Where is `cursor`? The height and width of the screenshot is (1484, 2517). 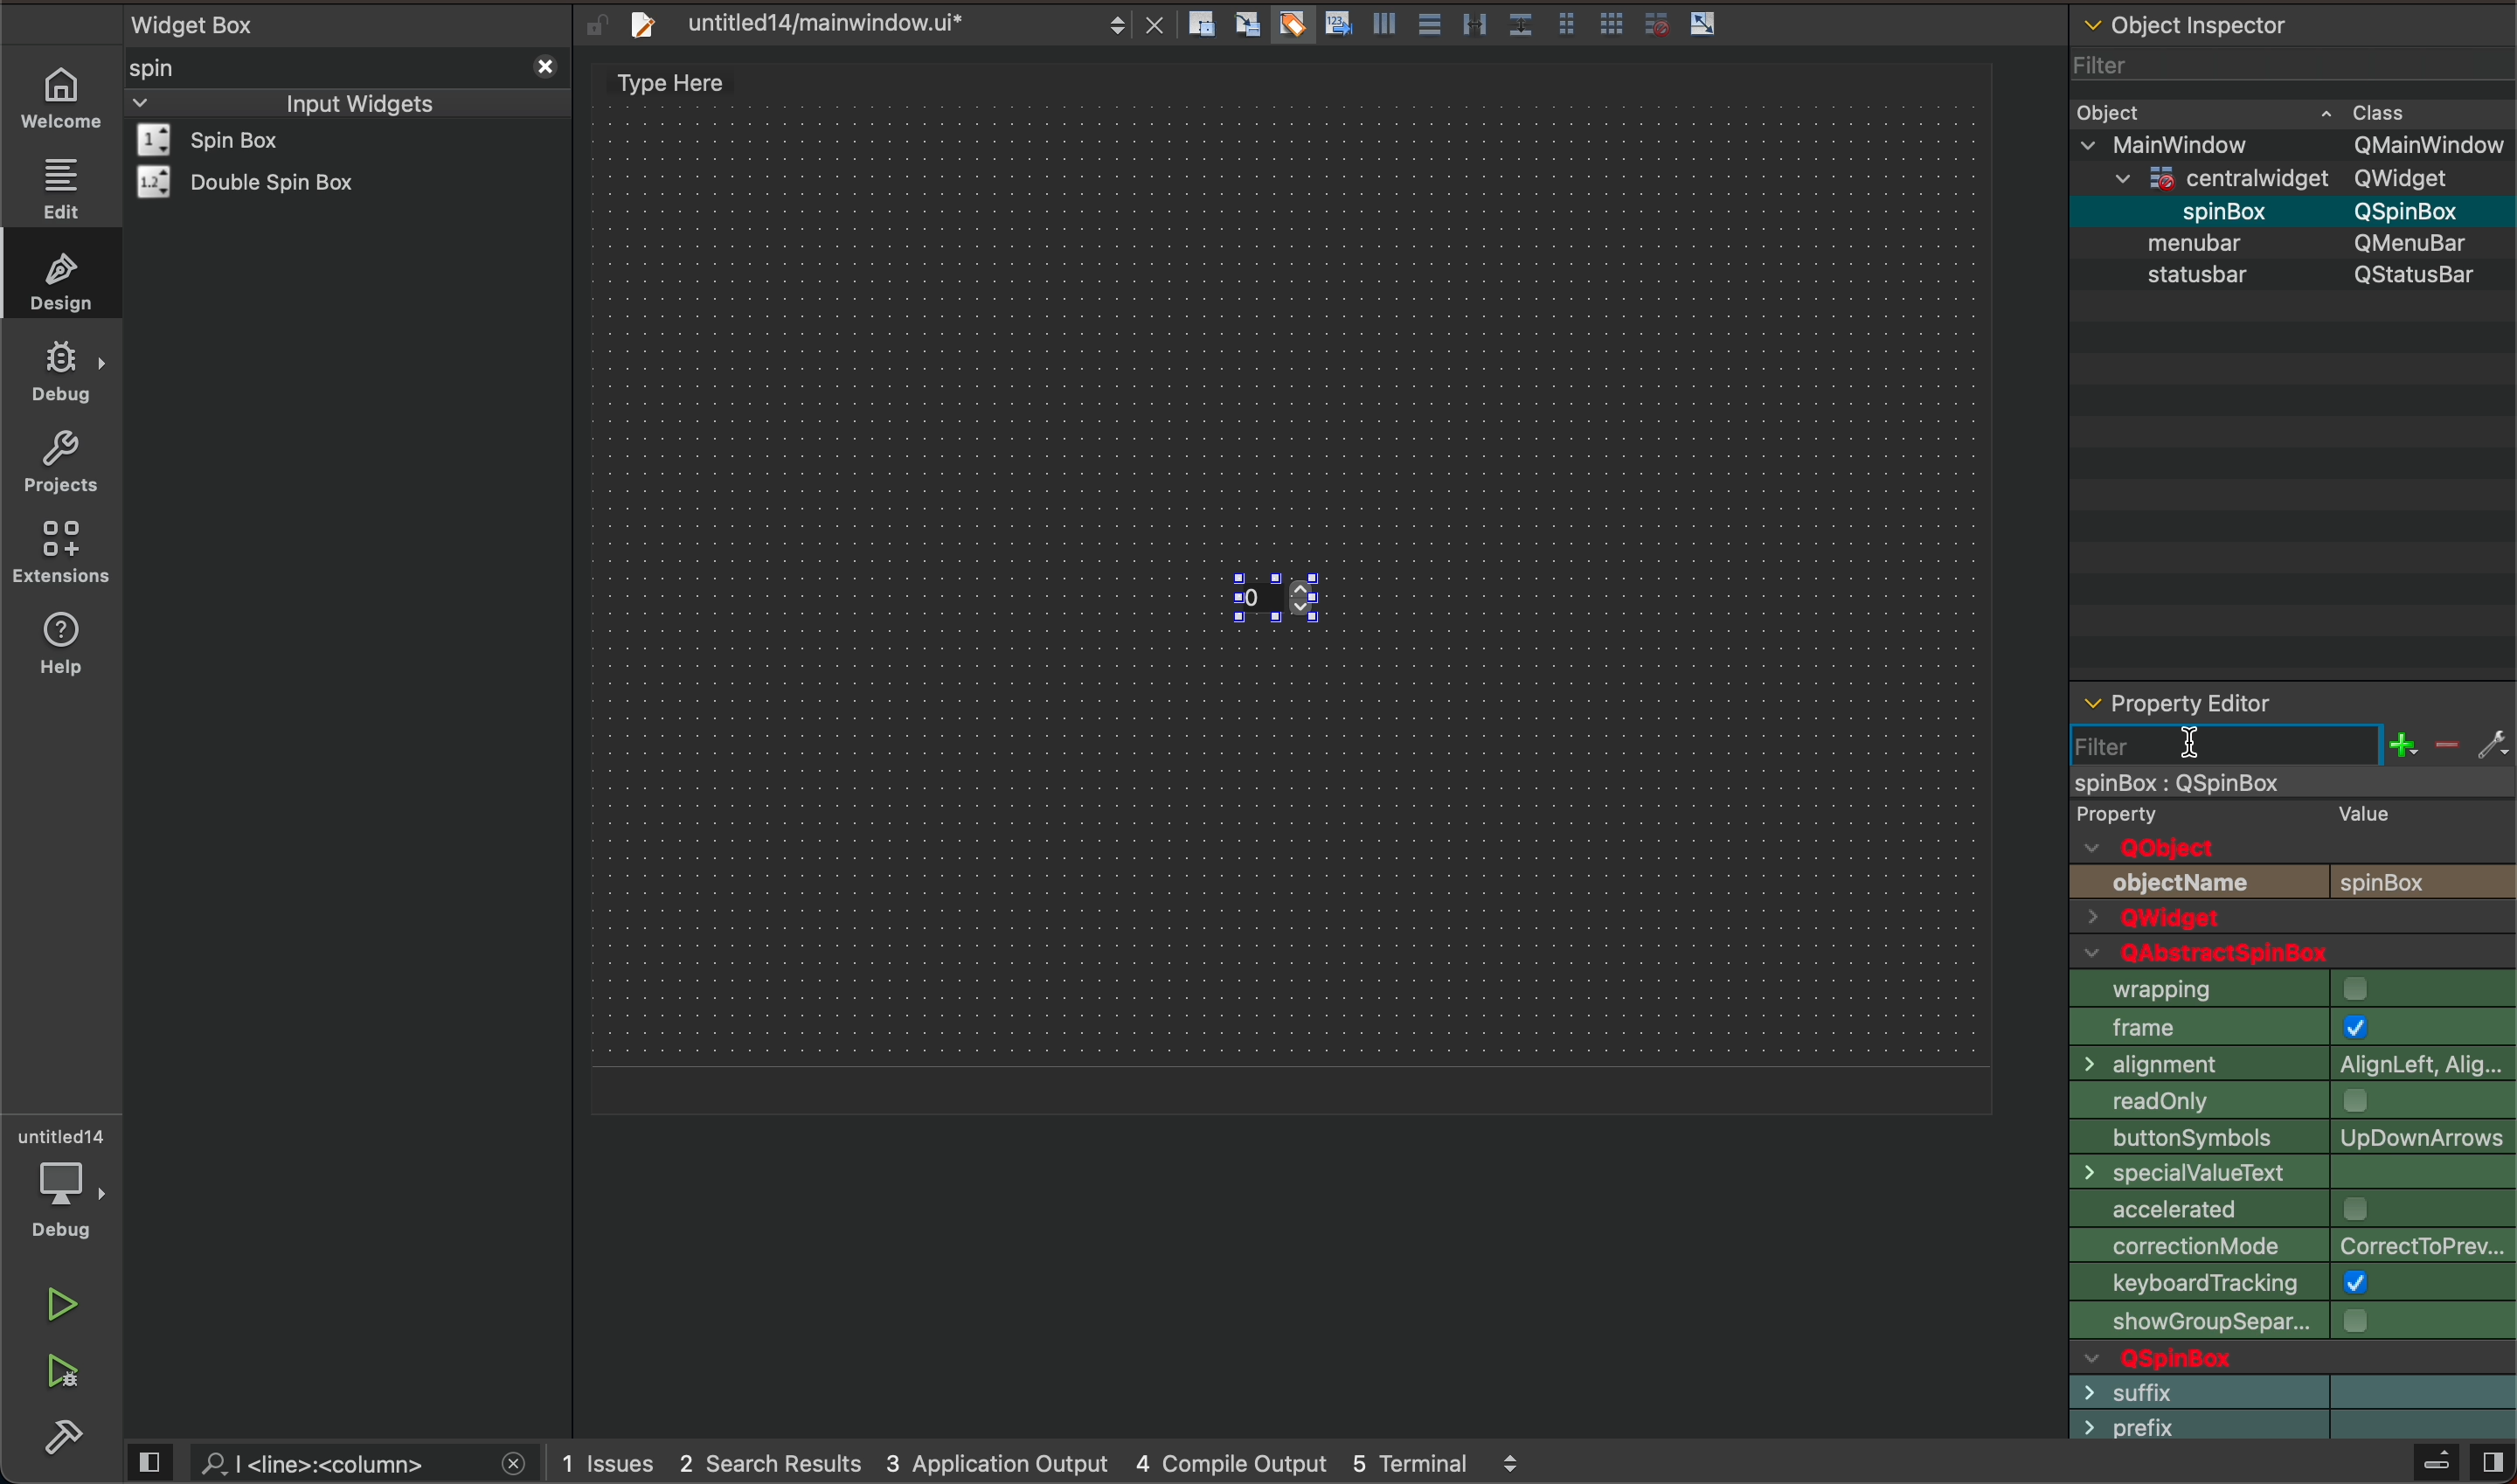 cursor is located at coordinates (2190, 740).